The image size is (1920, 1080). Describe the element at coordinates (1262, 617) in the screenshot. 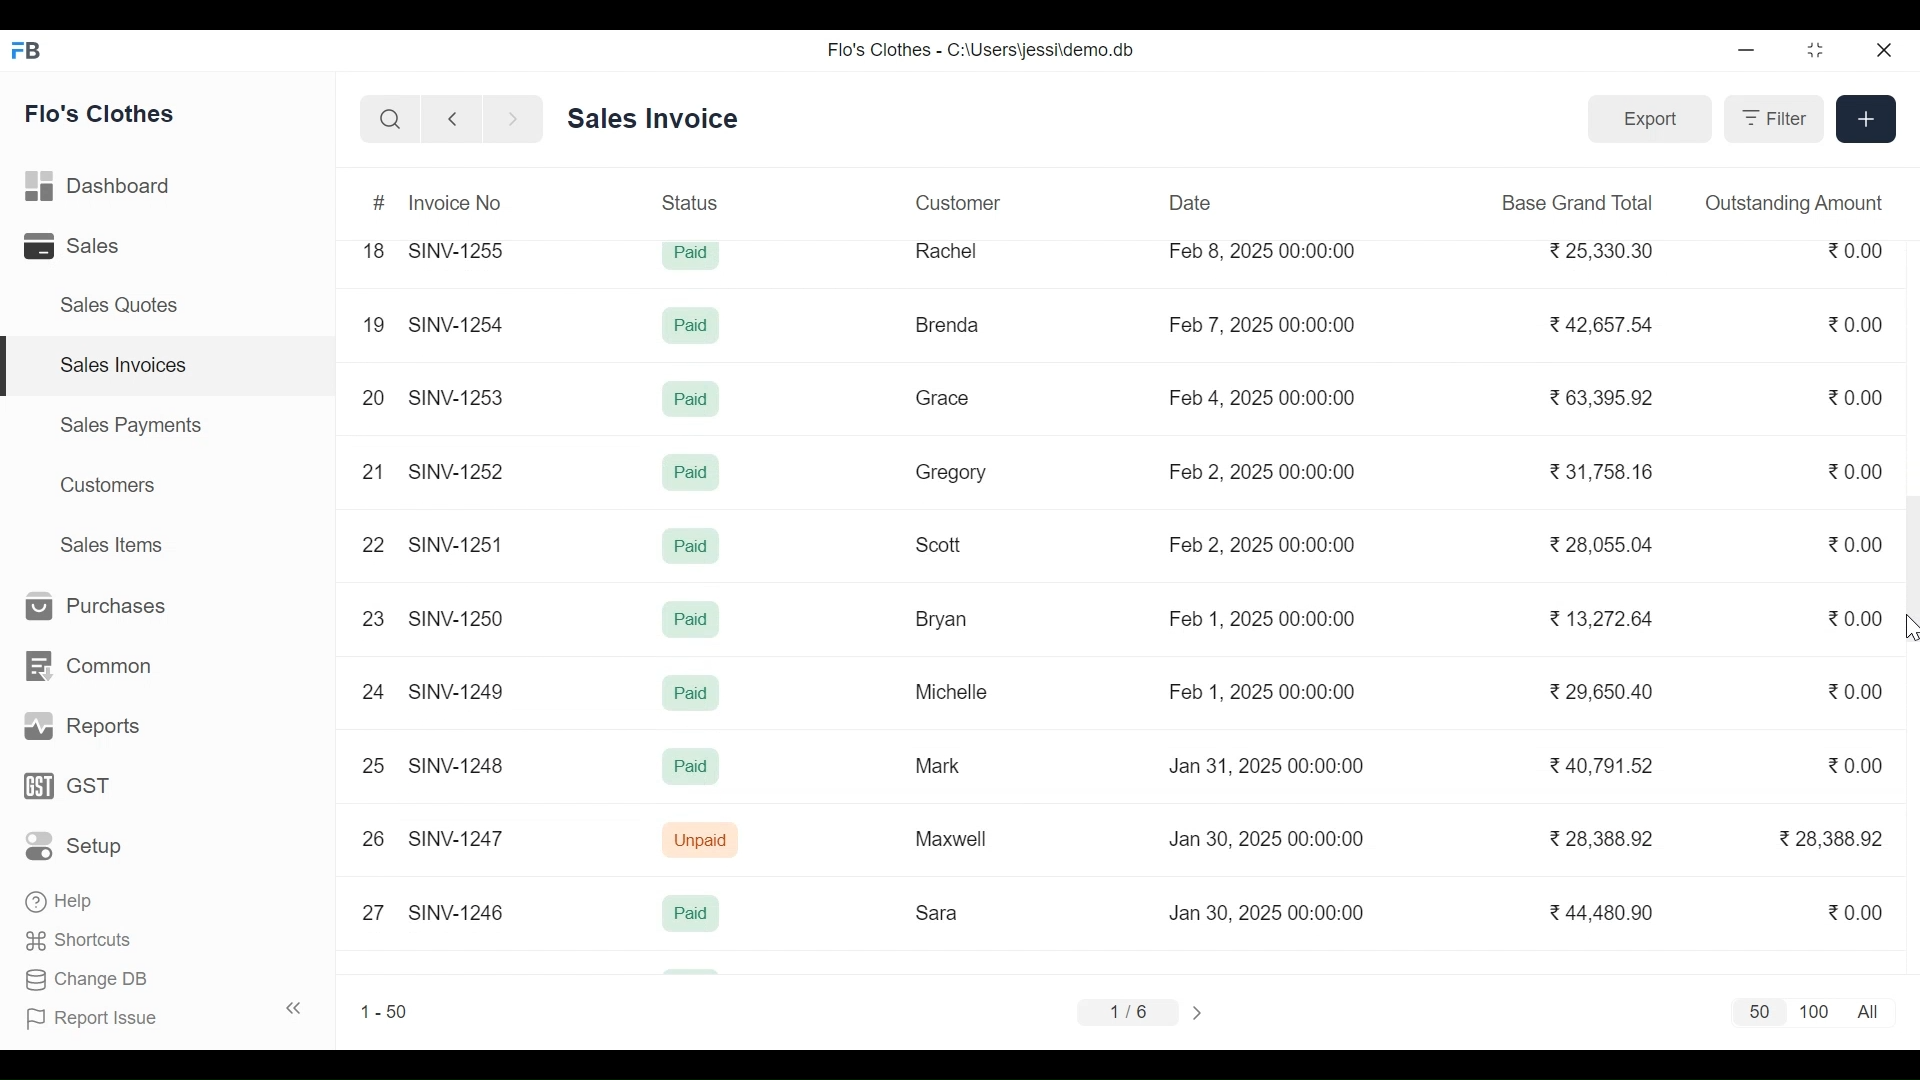

I see `Feb 1, 2025 00:00:00` at that location.